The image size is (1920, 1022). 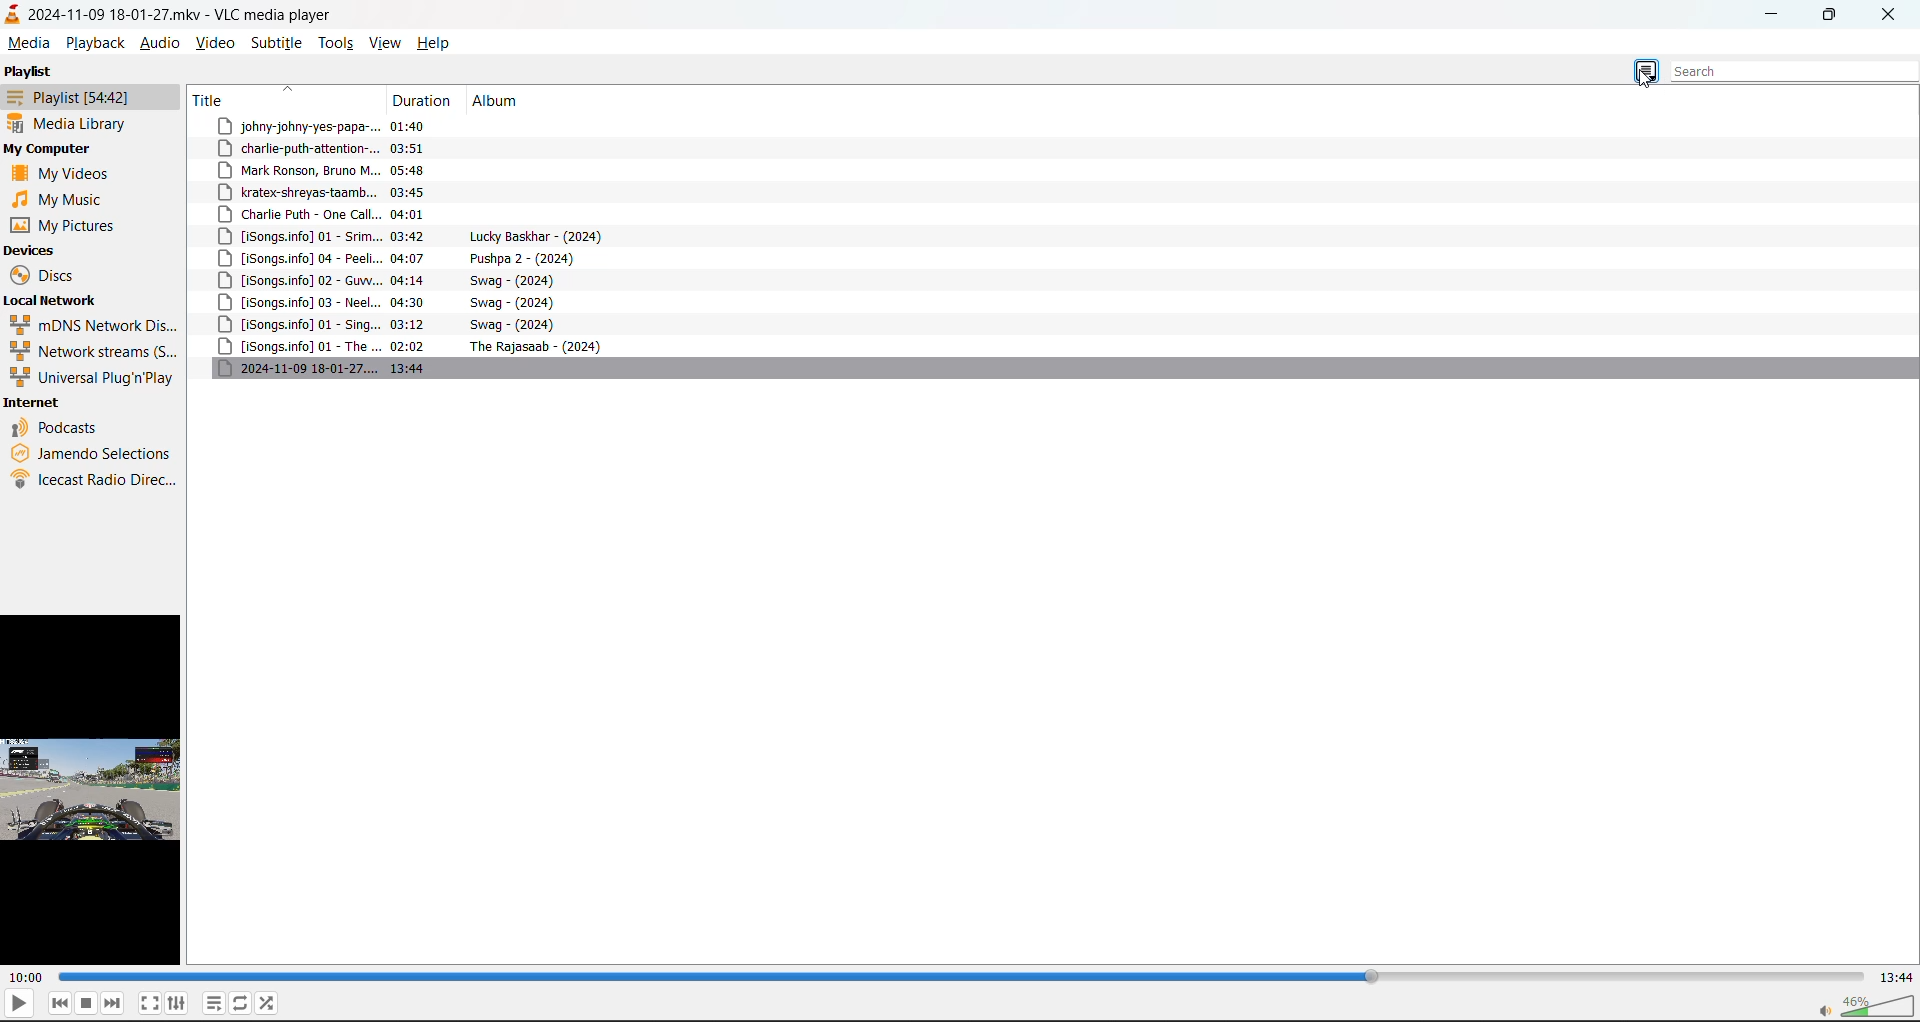 What do you see at coordinates (426, 100) in the screenshot?
I see `duration` at bounding box center [426, 100].